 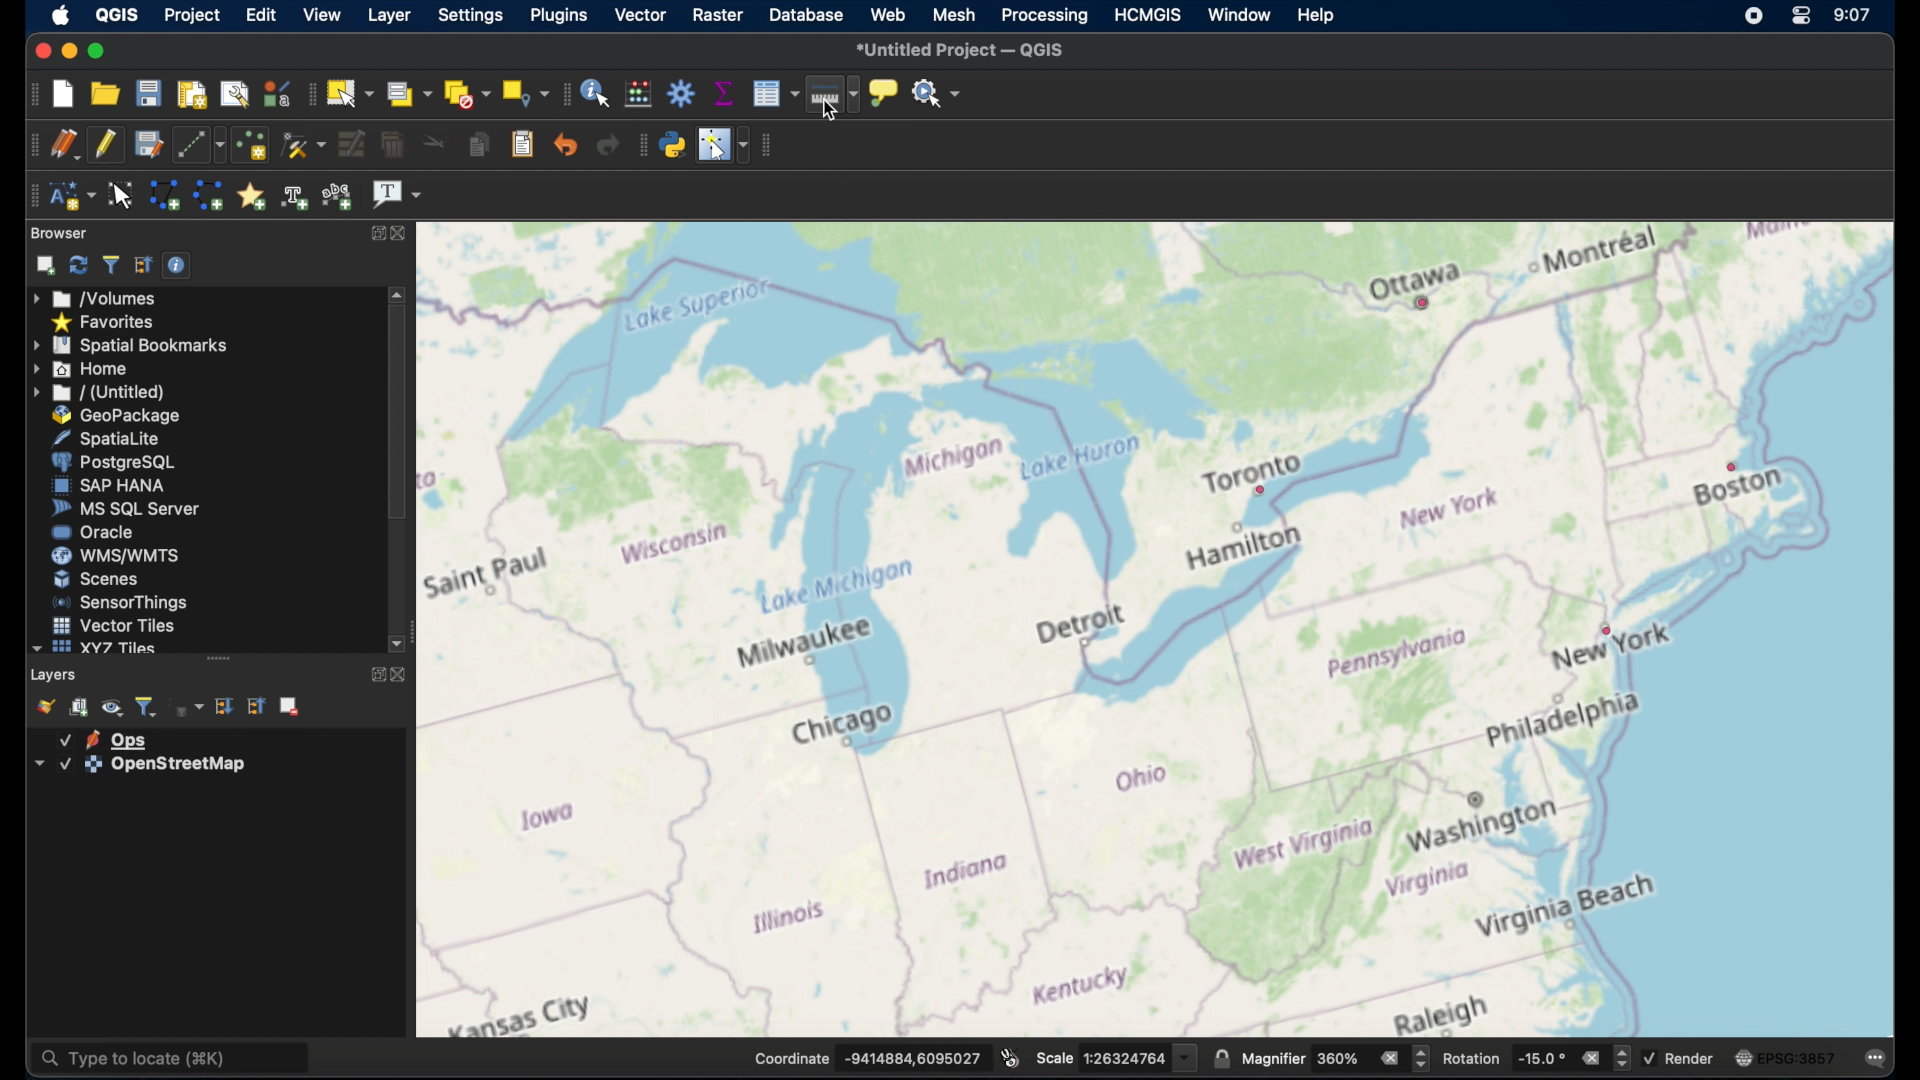 What do you see at coordinates (41, 265) in the screenshot?
I see `add selected layers` at bounding box center [41, 265].